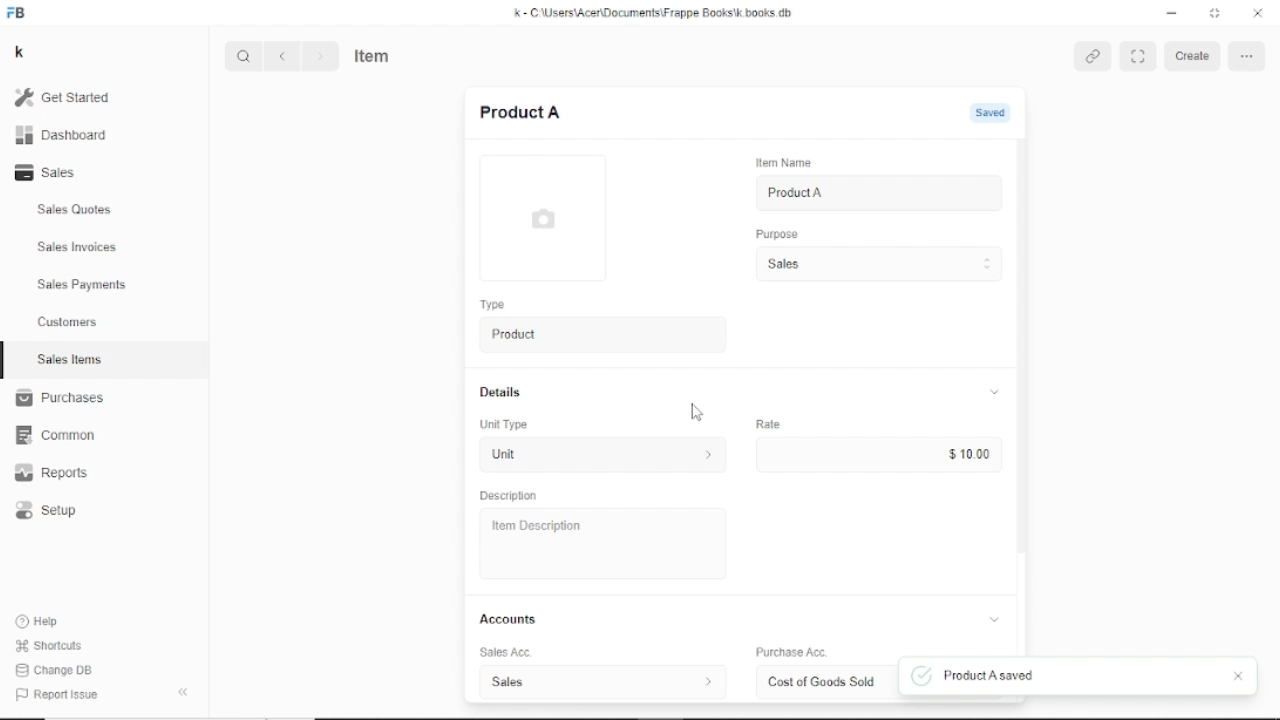  I want to click on Picture, so click(542, 218).